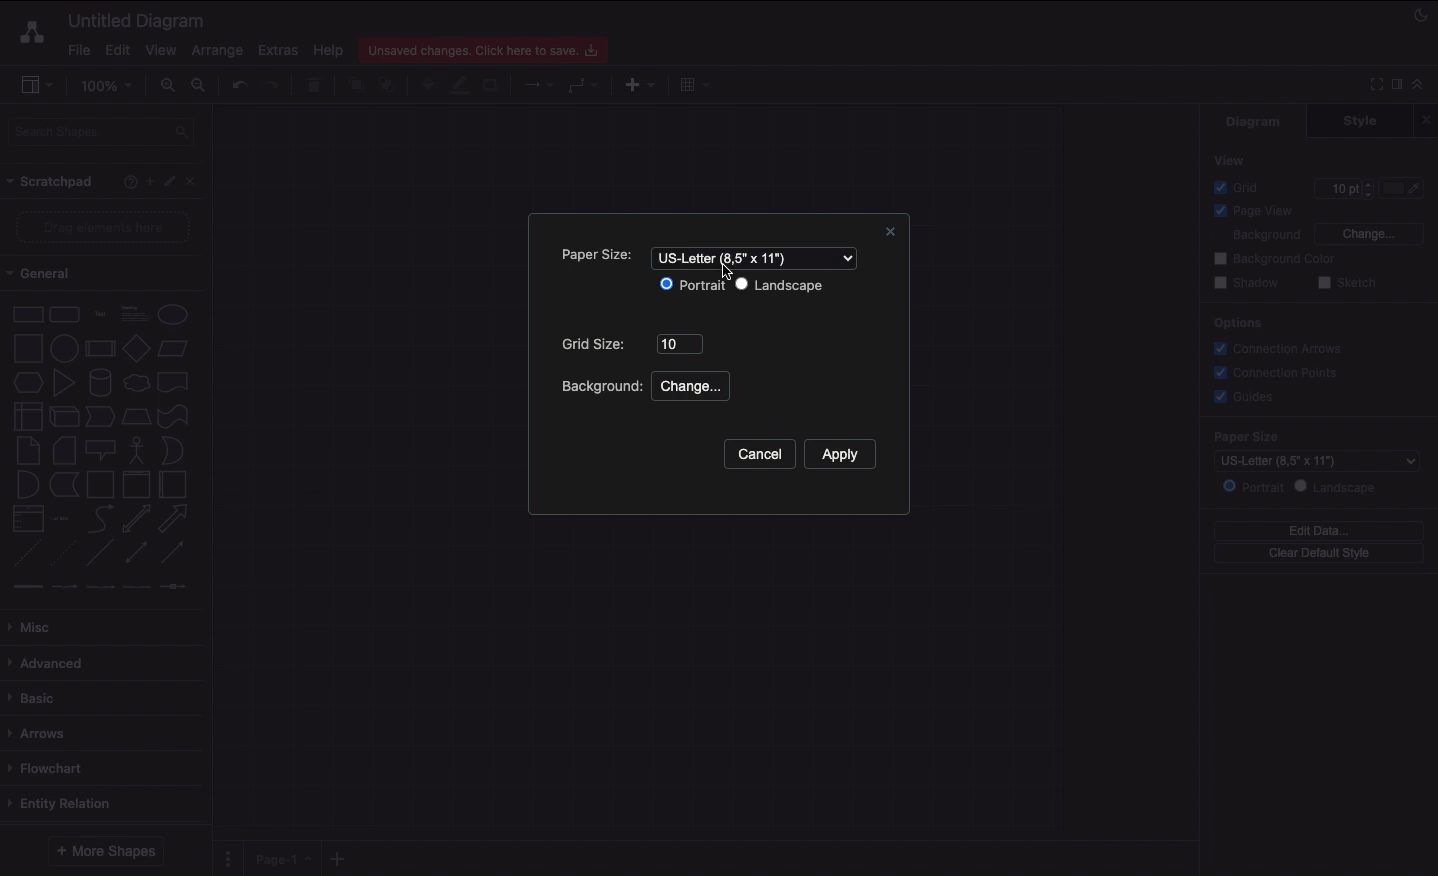 The height and width of the screenshot is (876, 1438). Describe the element at coordinates (133, 314) in the screenshot. I see `Text box` at that location.